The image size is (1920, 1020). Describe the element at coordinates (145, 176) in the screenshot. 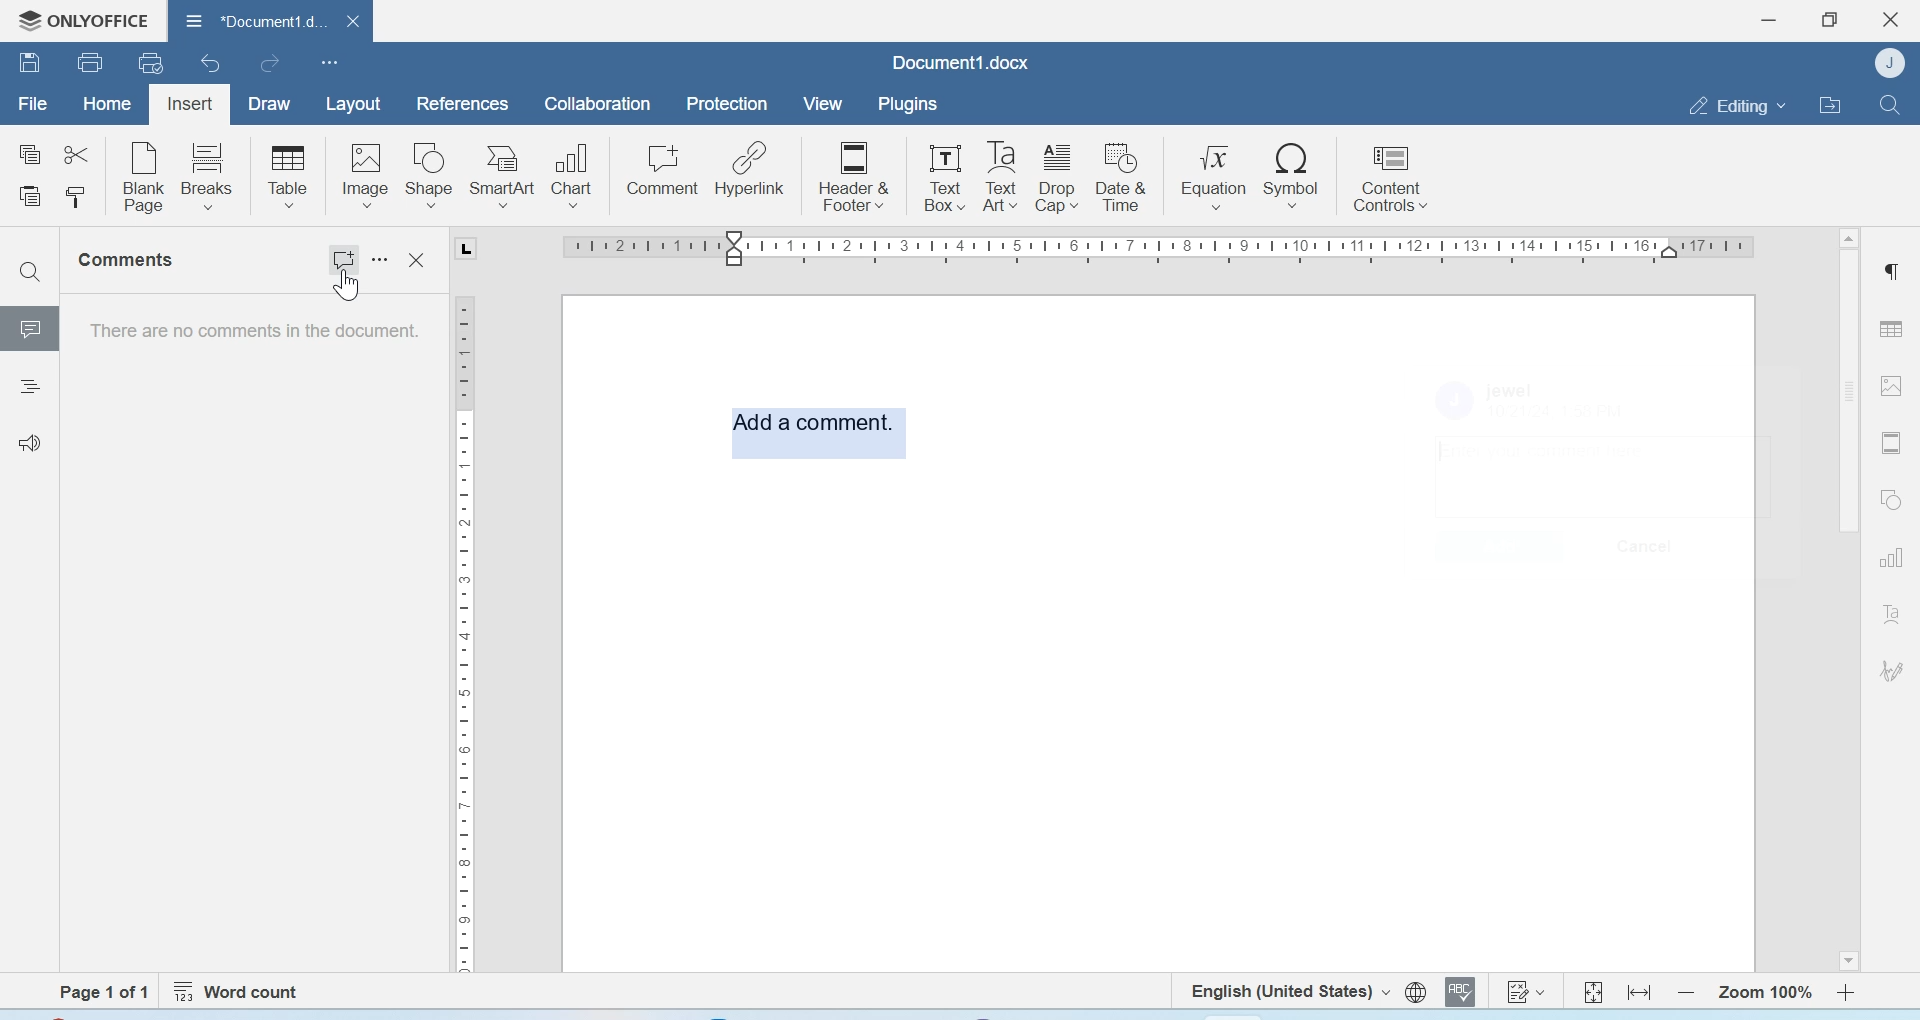

I see `Blank page` at that location.